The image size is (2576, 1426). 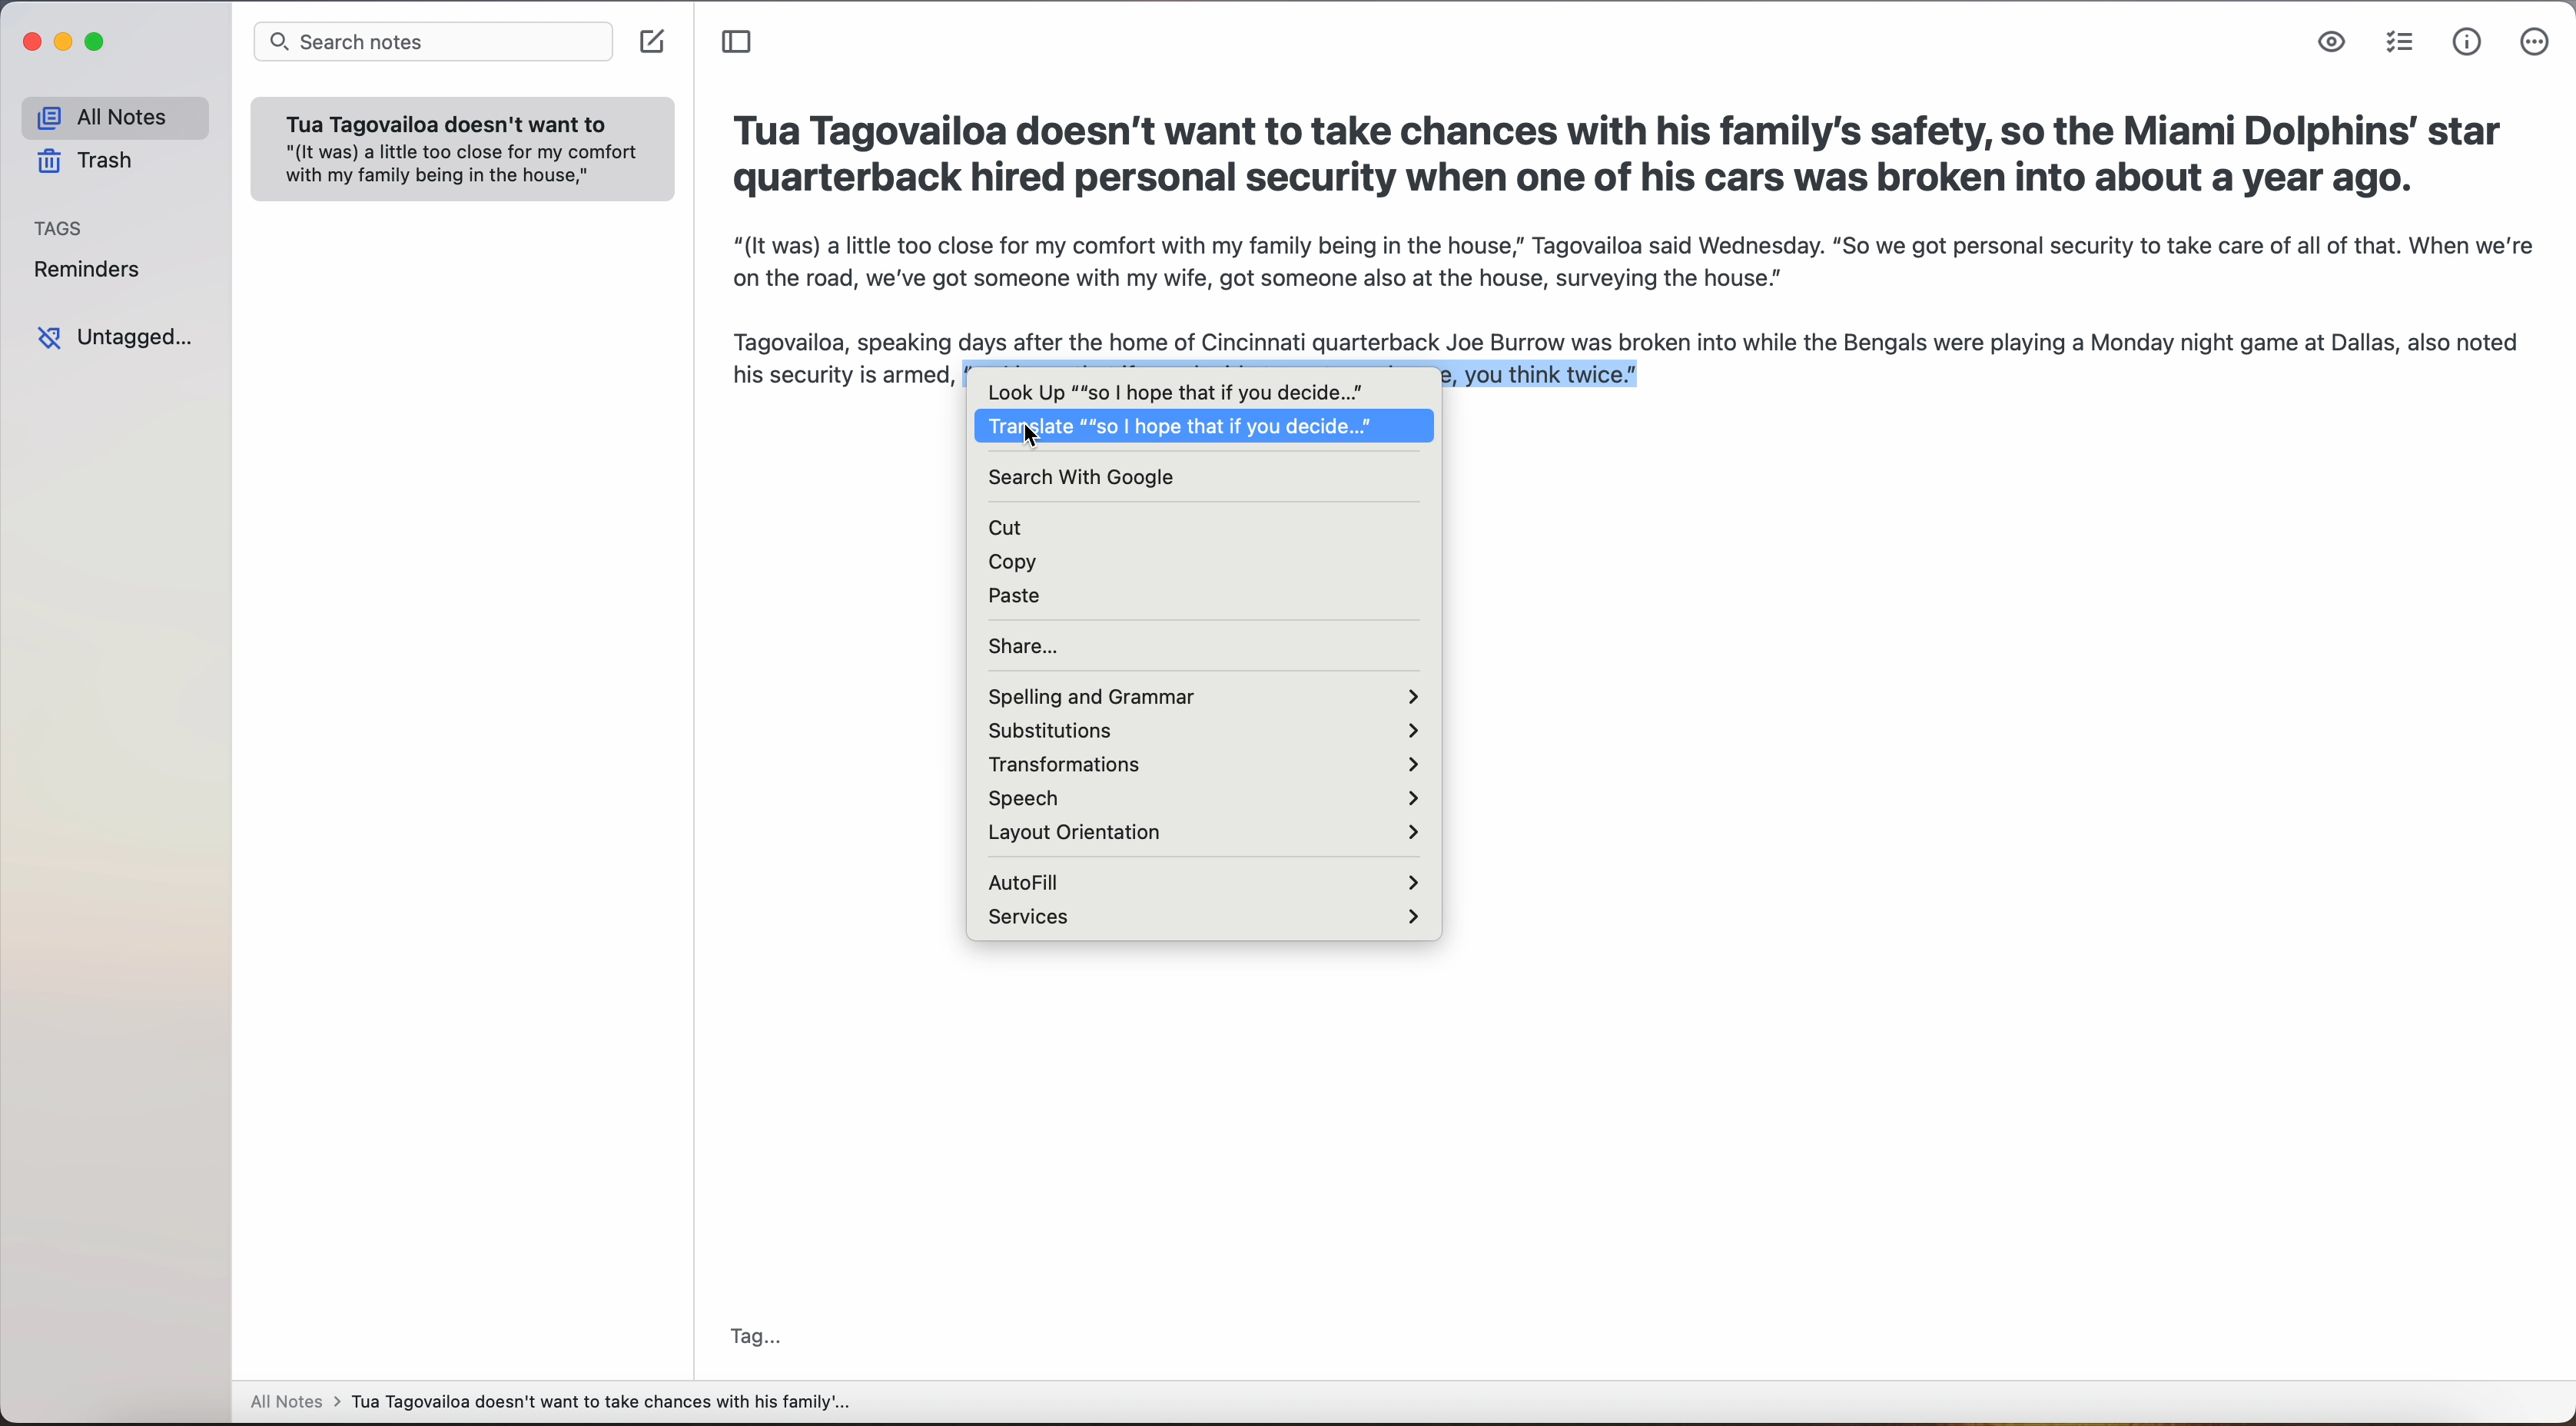 What do you see at coordinates (2466, 43) in the screenshot?
I see `metrics` at bounding box center [2466, 43].